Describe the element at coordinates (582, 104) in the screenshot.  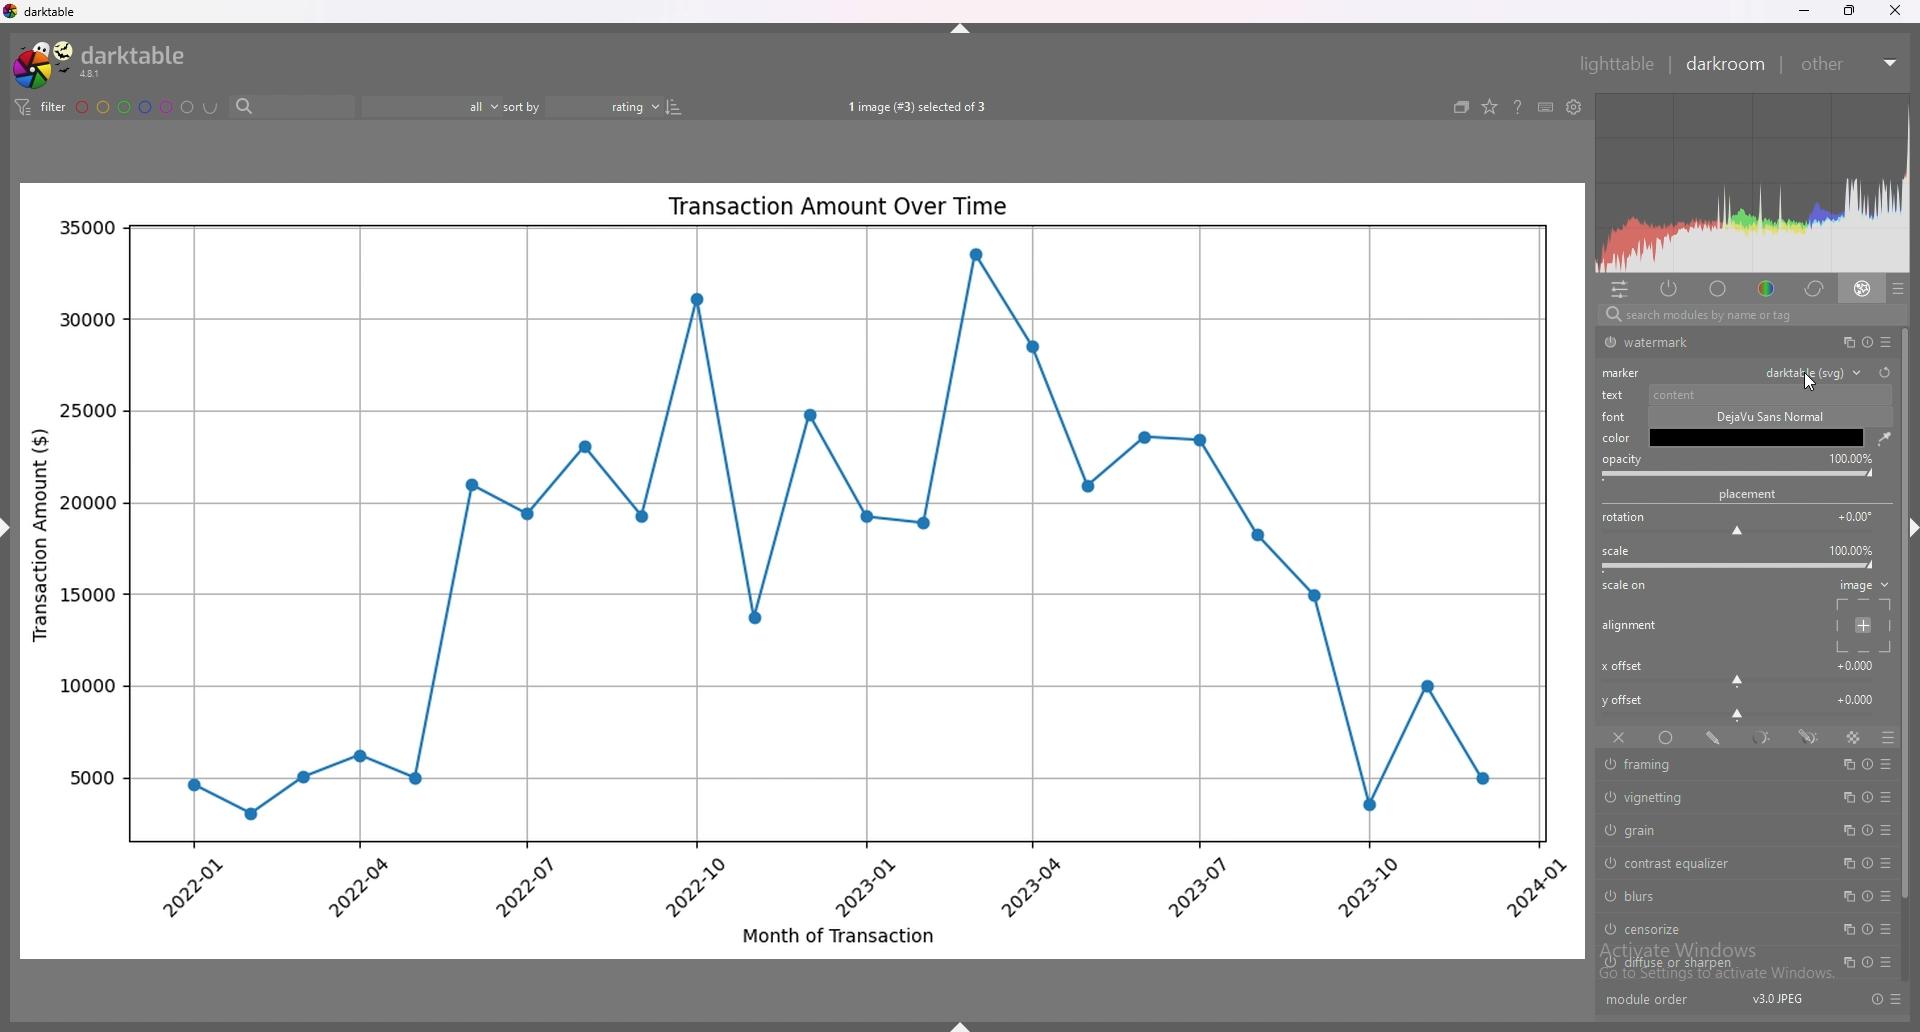
I see `sort by` at that location.